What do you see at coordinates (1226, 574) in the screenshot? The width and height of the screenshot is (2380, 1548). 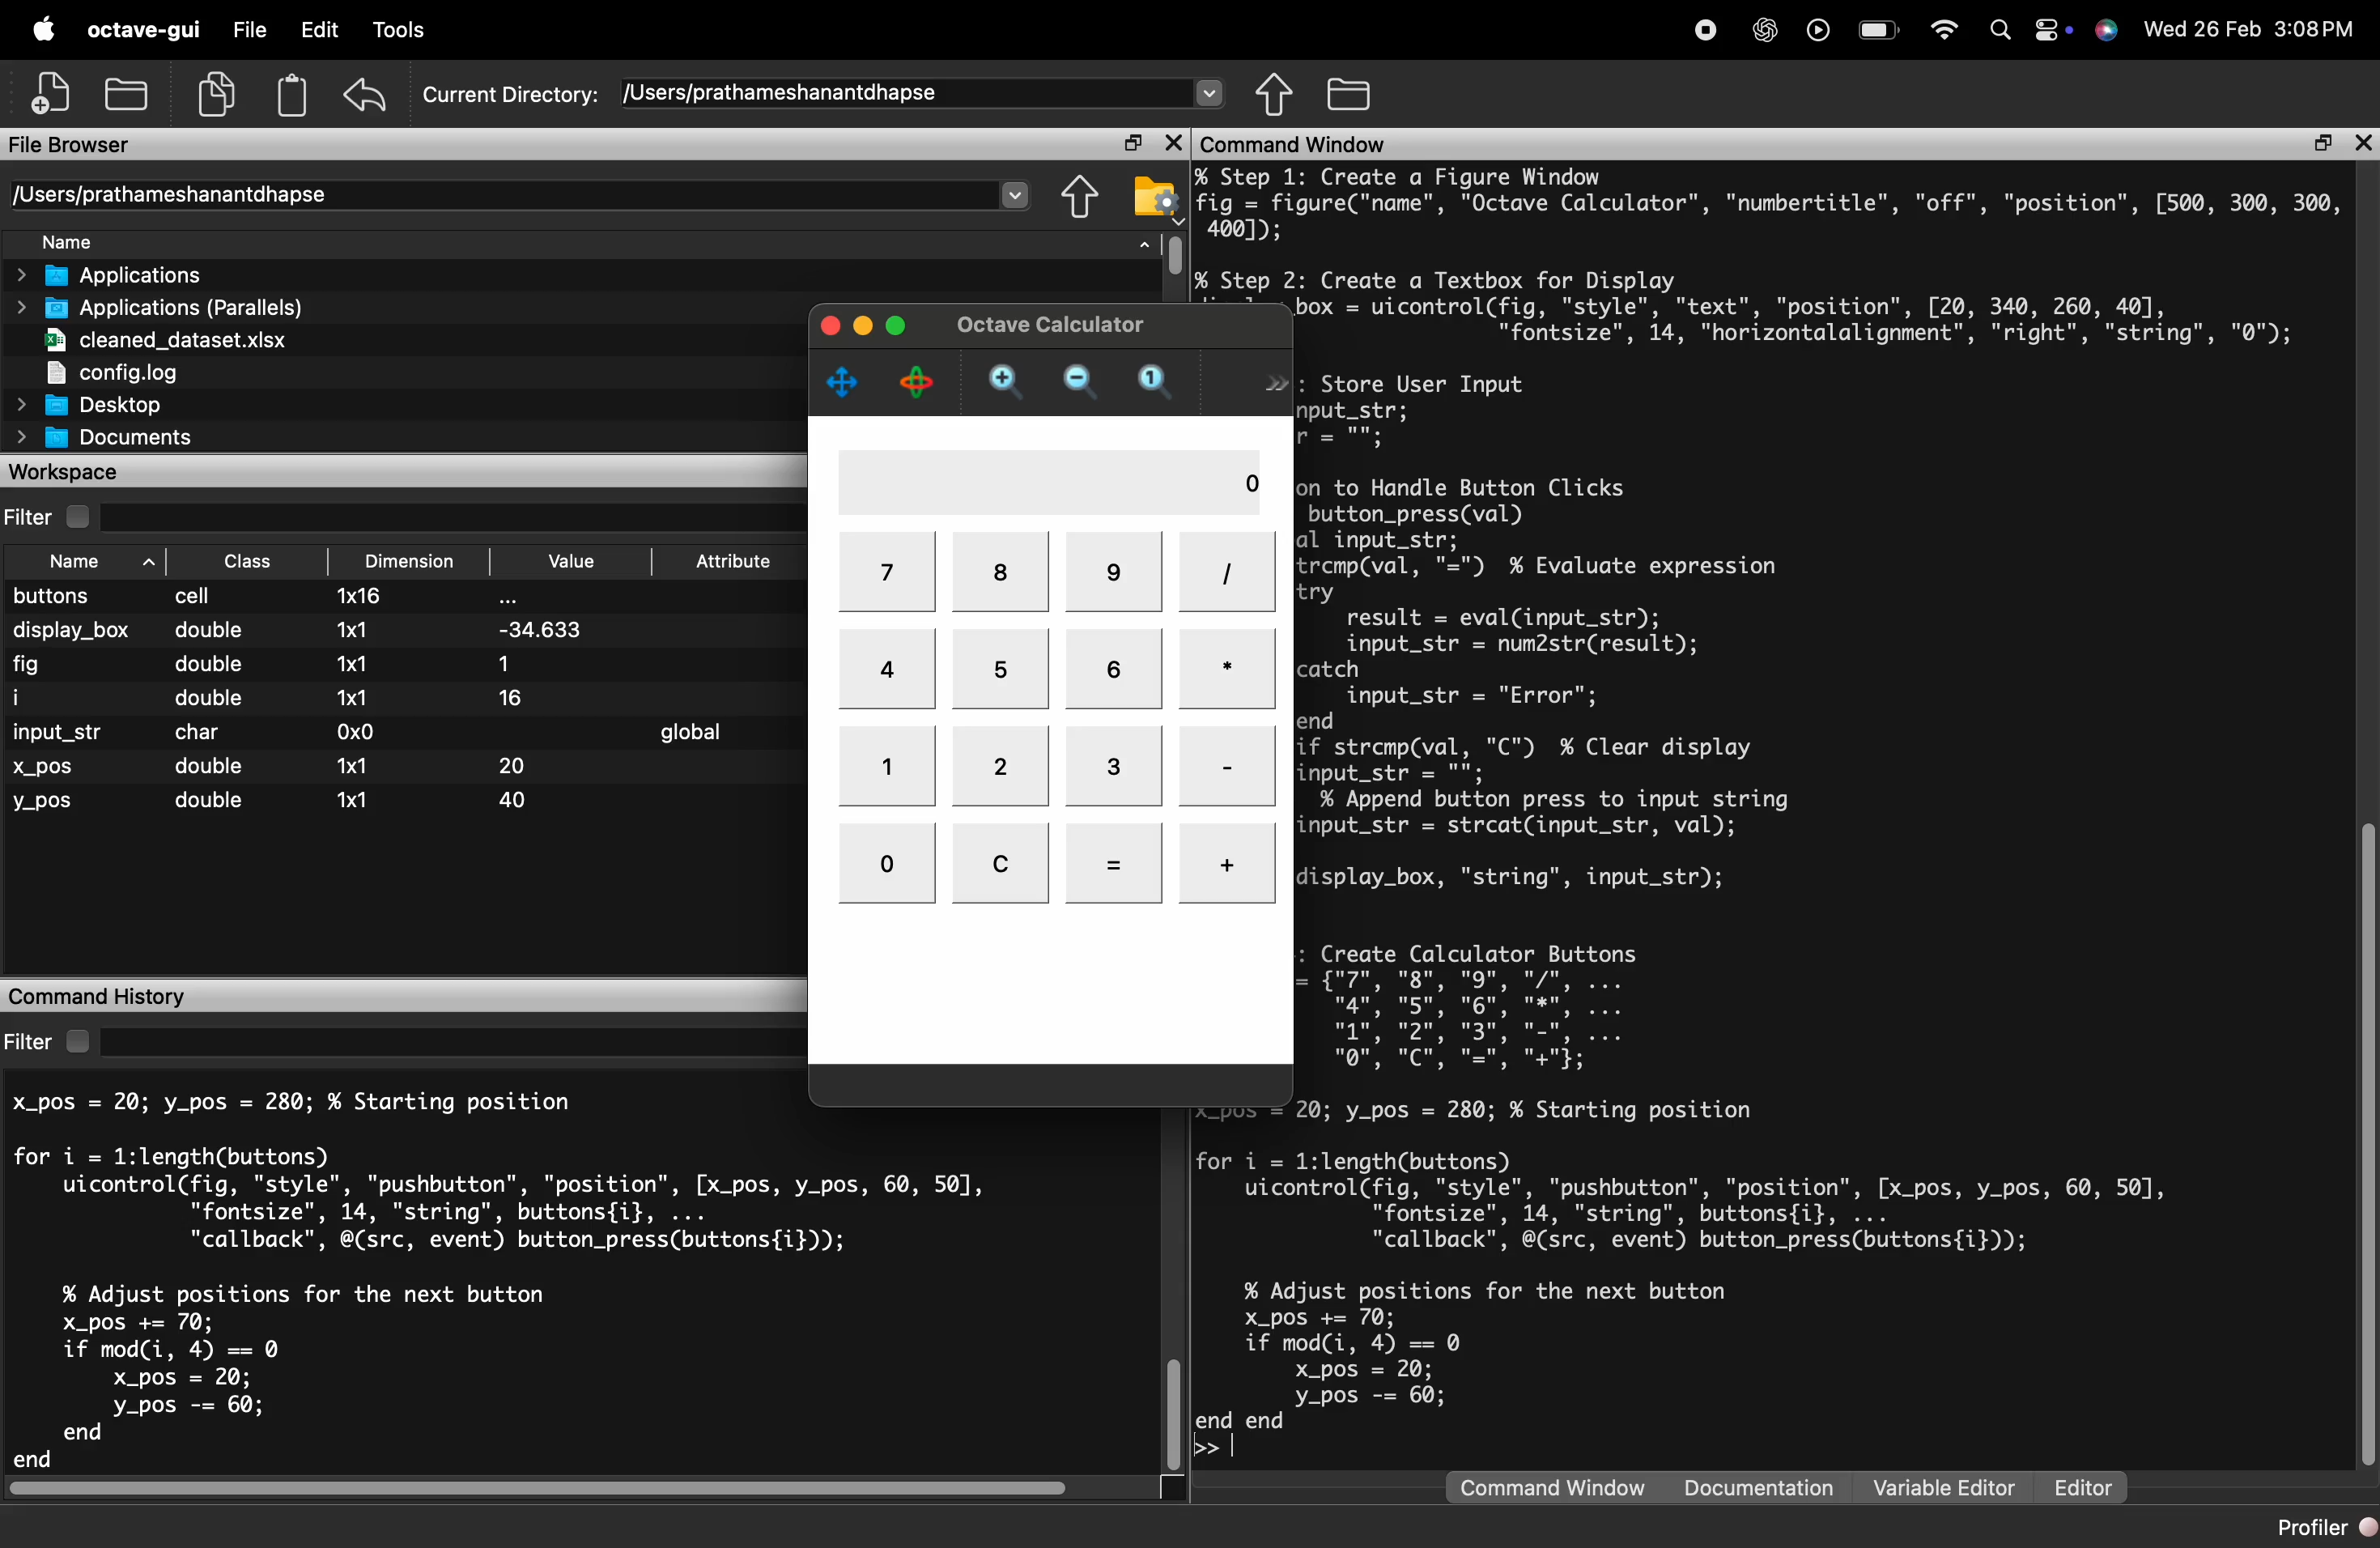 I see `/` at bounding box center [1226, 574].